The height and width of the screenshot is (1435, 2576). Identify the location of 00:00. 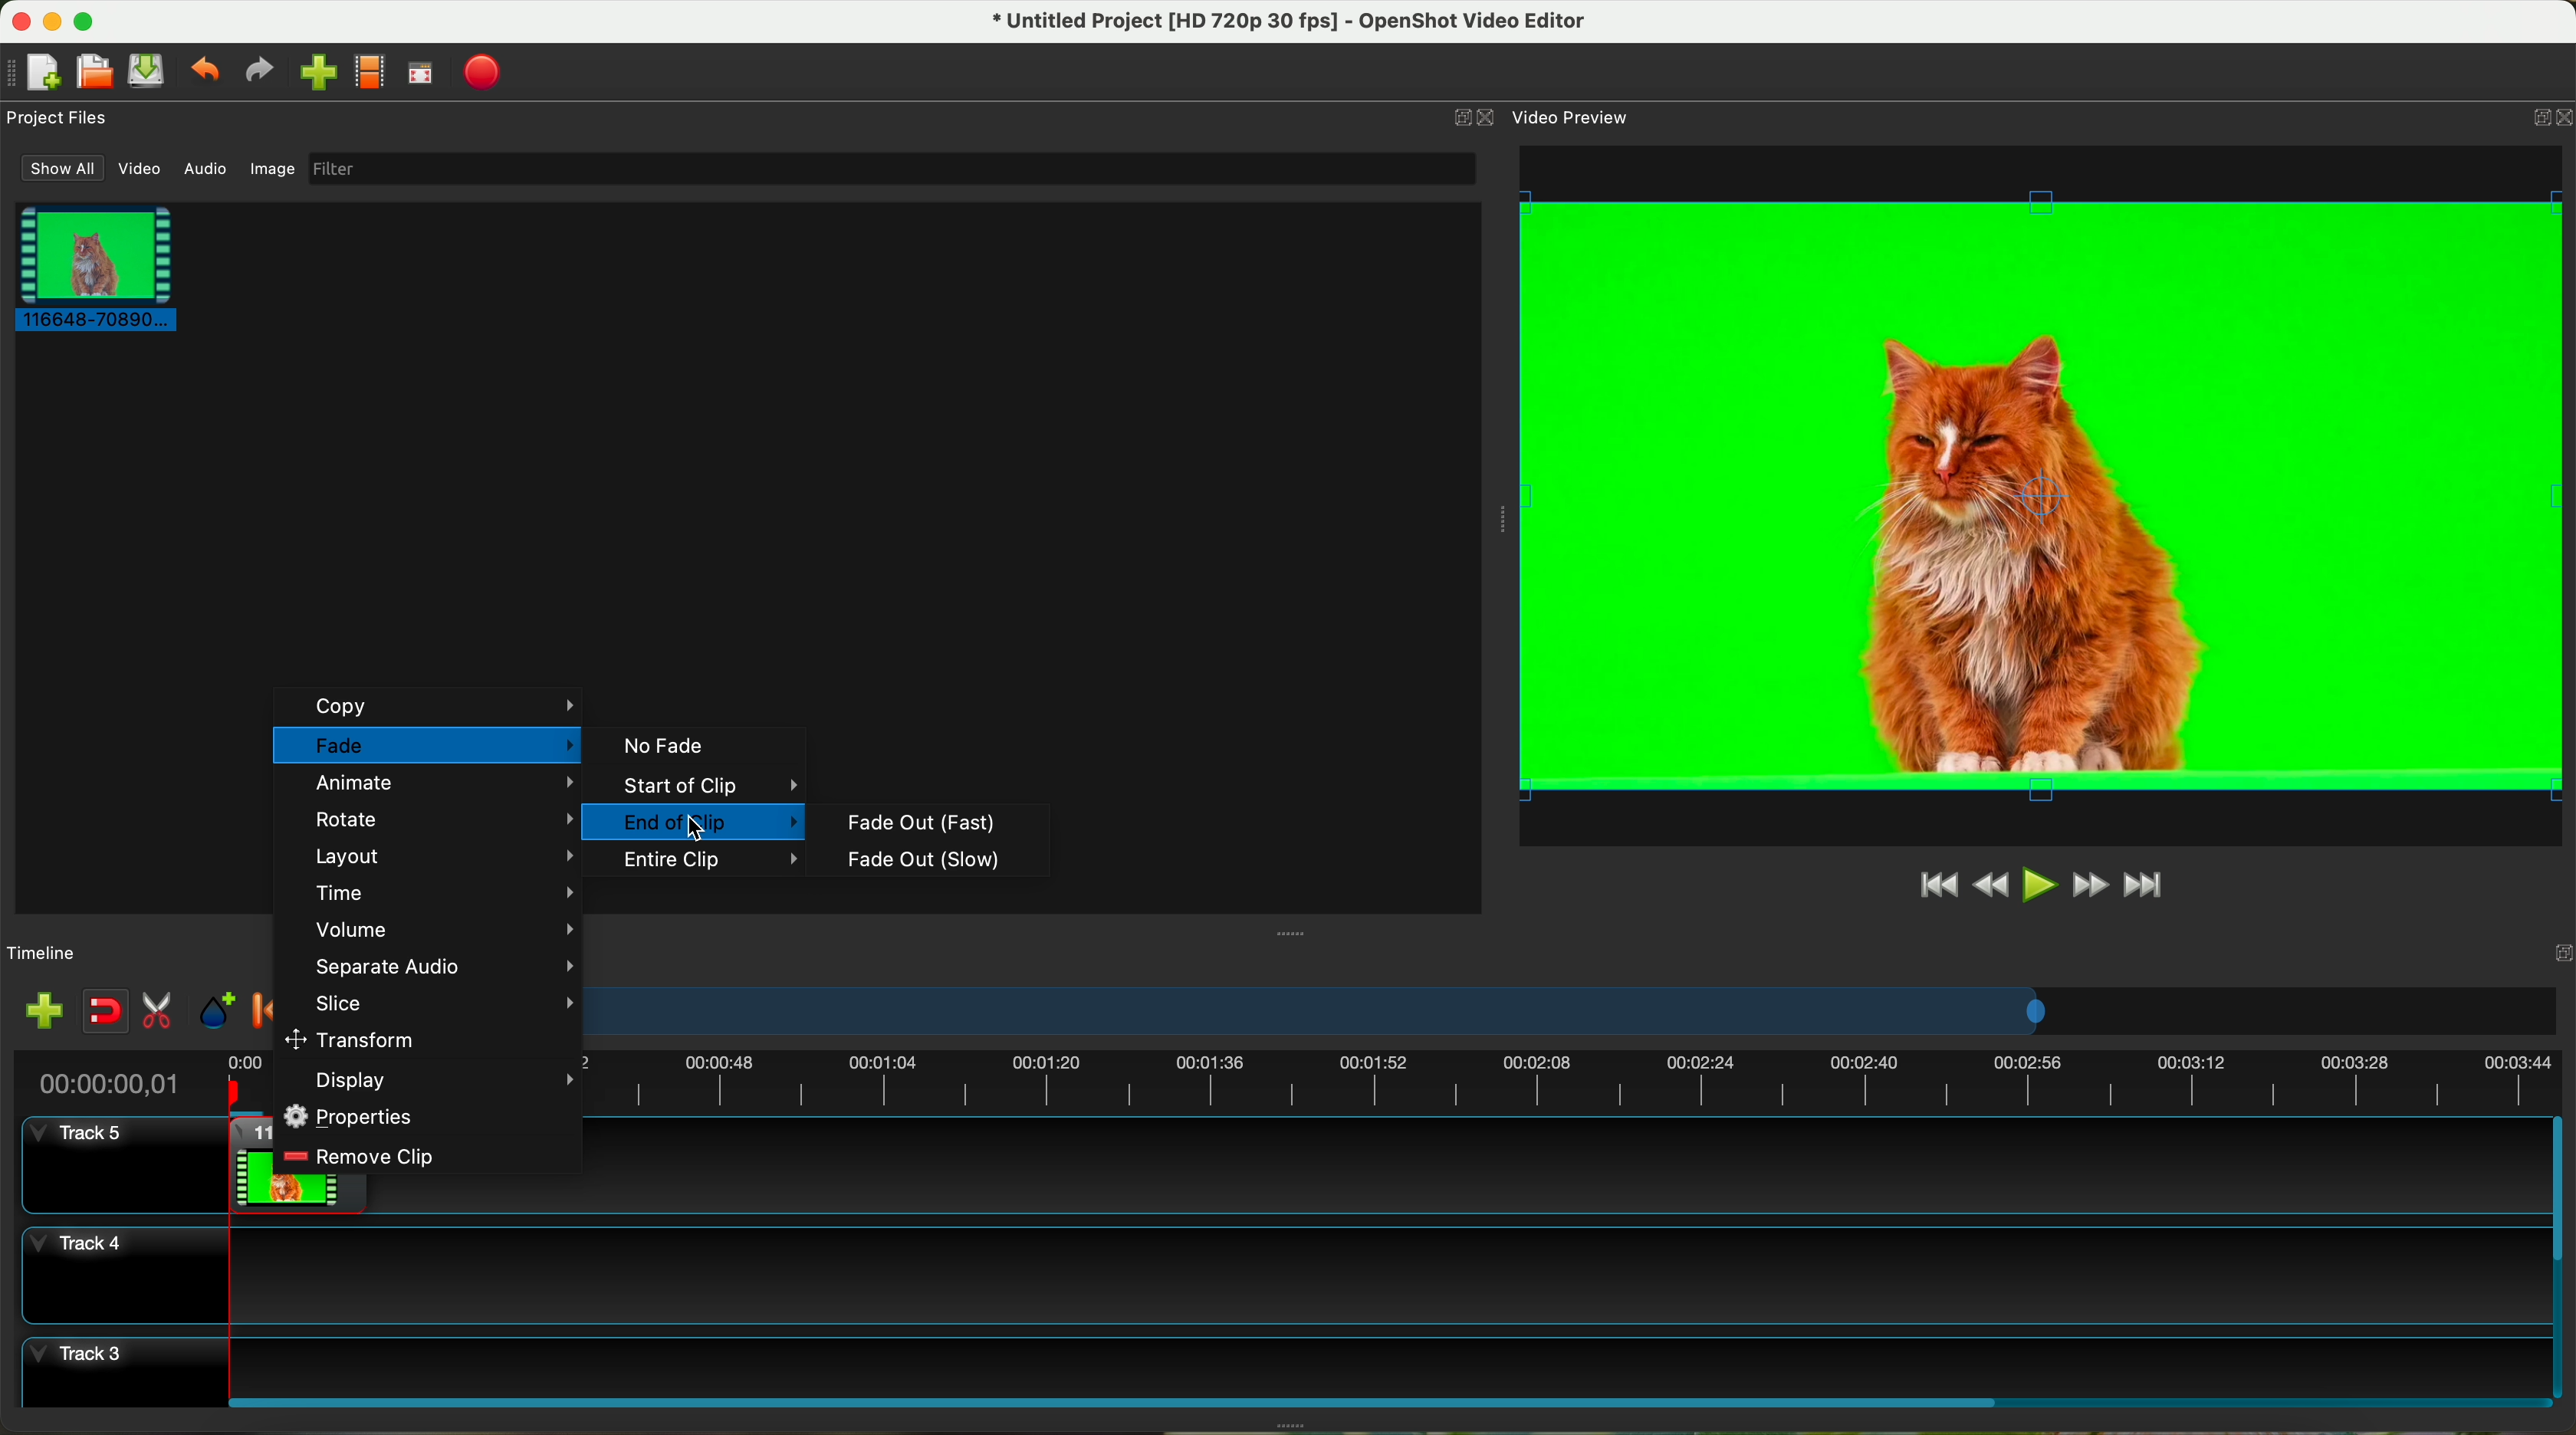
(248, 1082).